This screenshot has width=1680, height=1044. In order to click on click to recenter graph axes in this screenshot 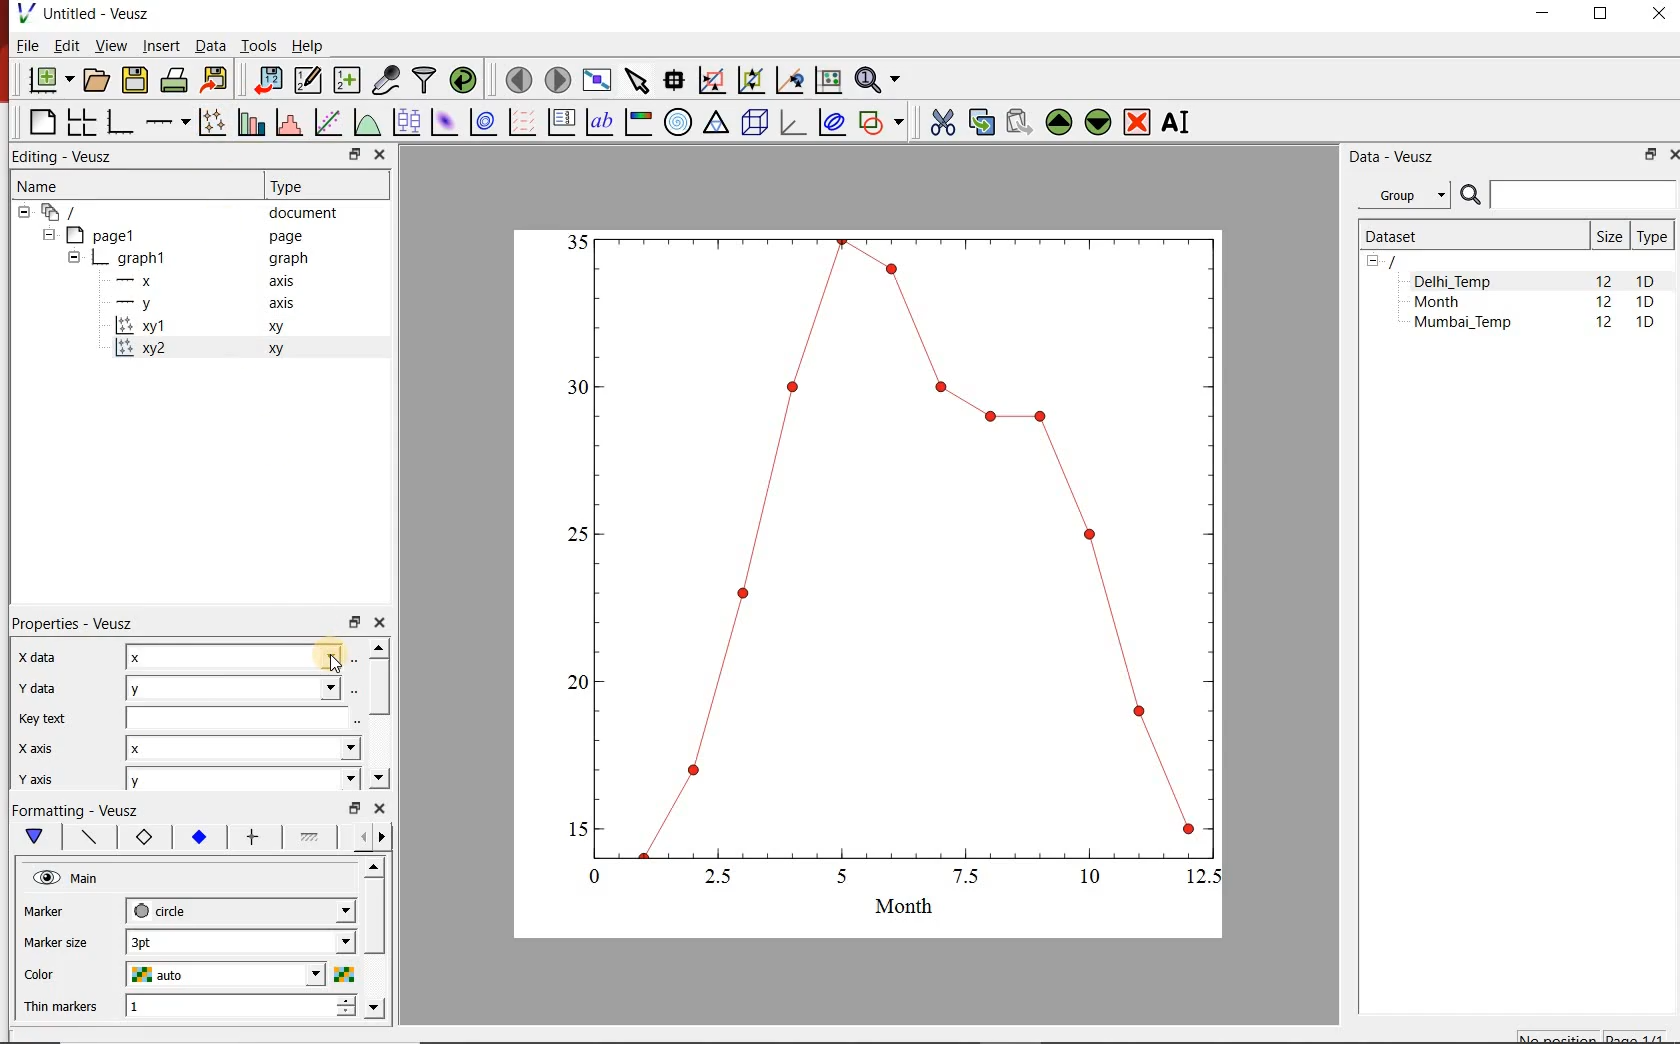, I will do `click(789, 81)`.